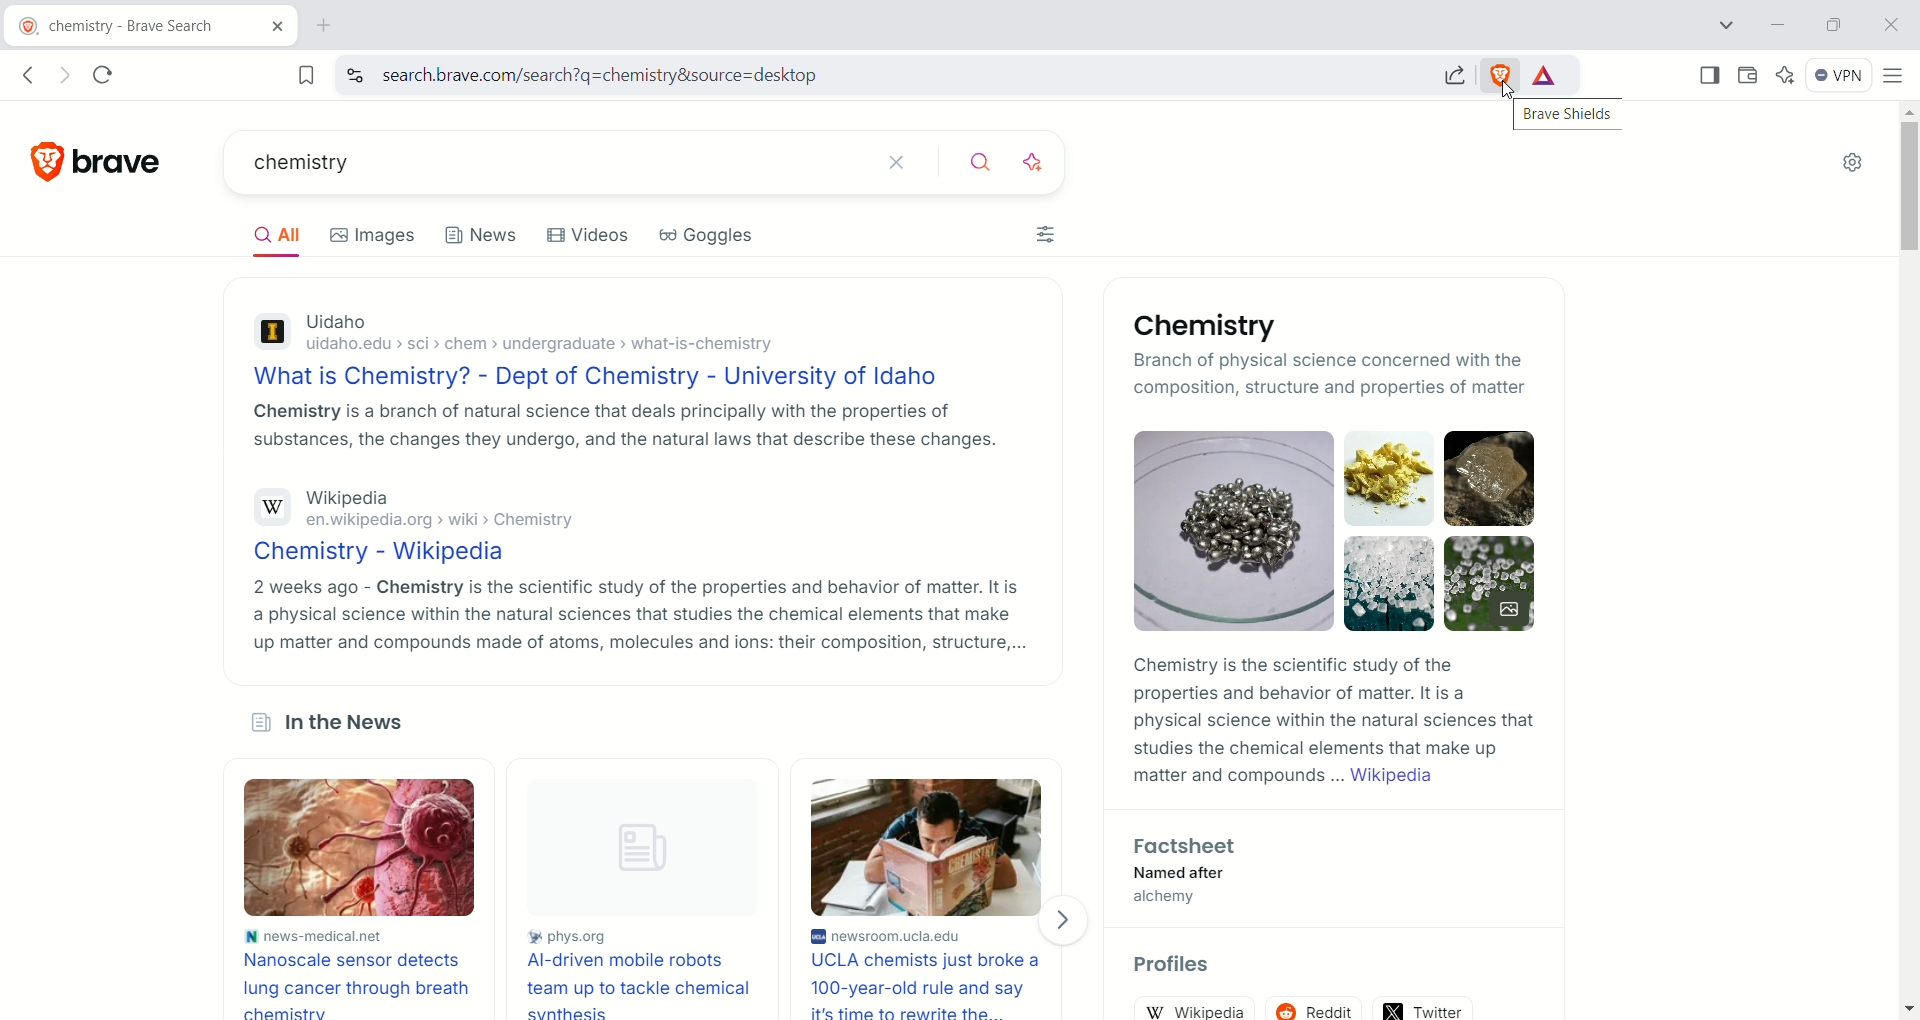  What do you see at coordinates (1502, 74) in the screenshot?
I see `Brave shield` at bounding box center [1502, 74].